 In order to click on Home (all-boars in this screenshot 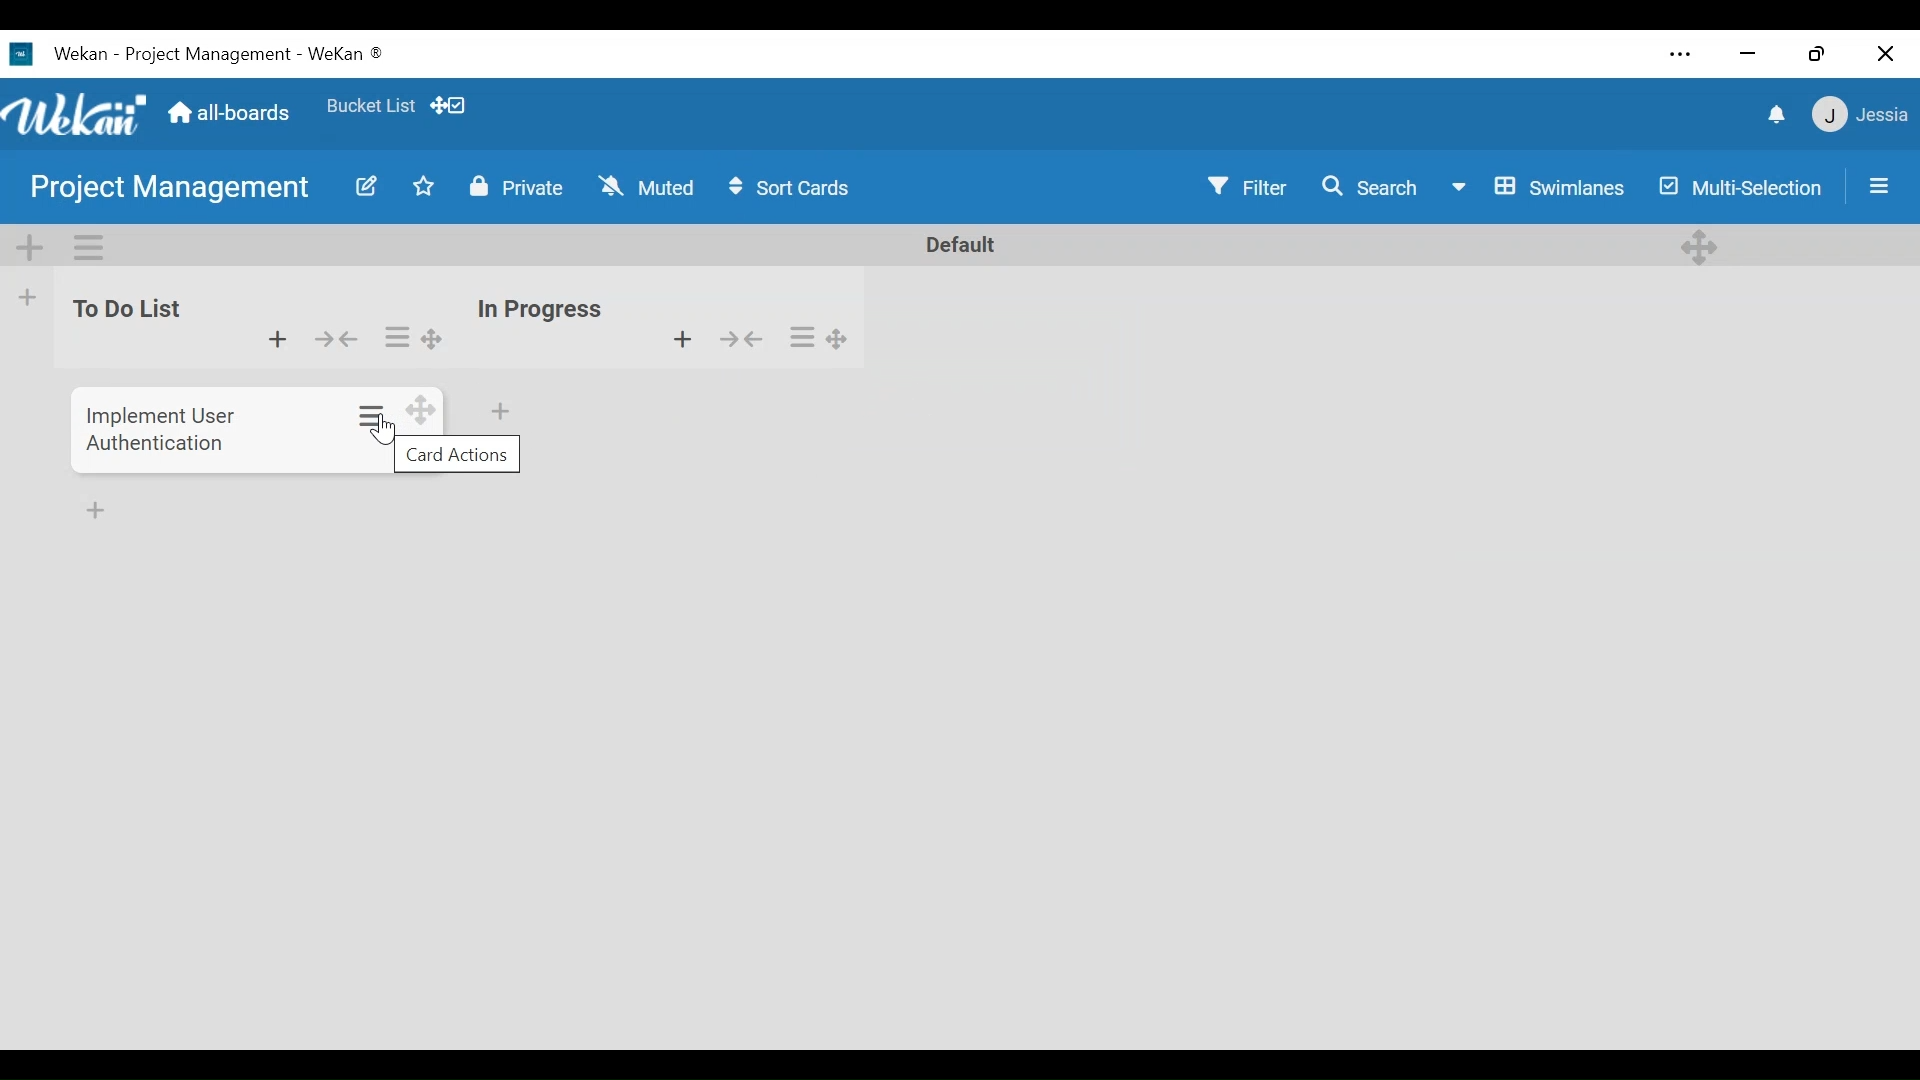, I will do `click(233, 114)`.